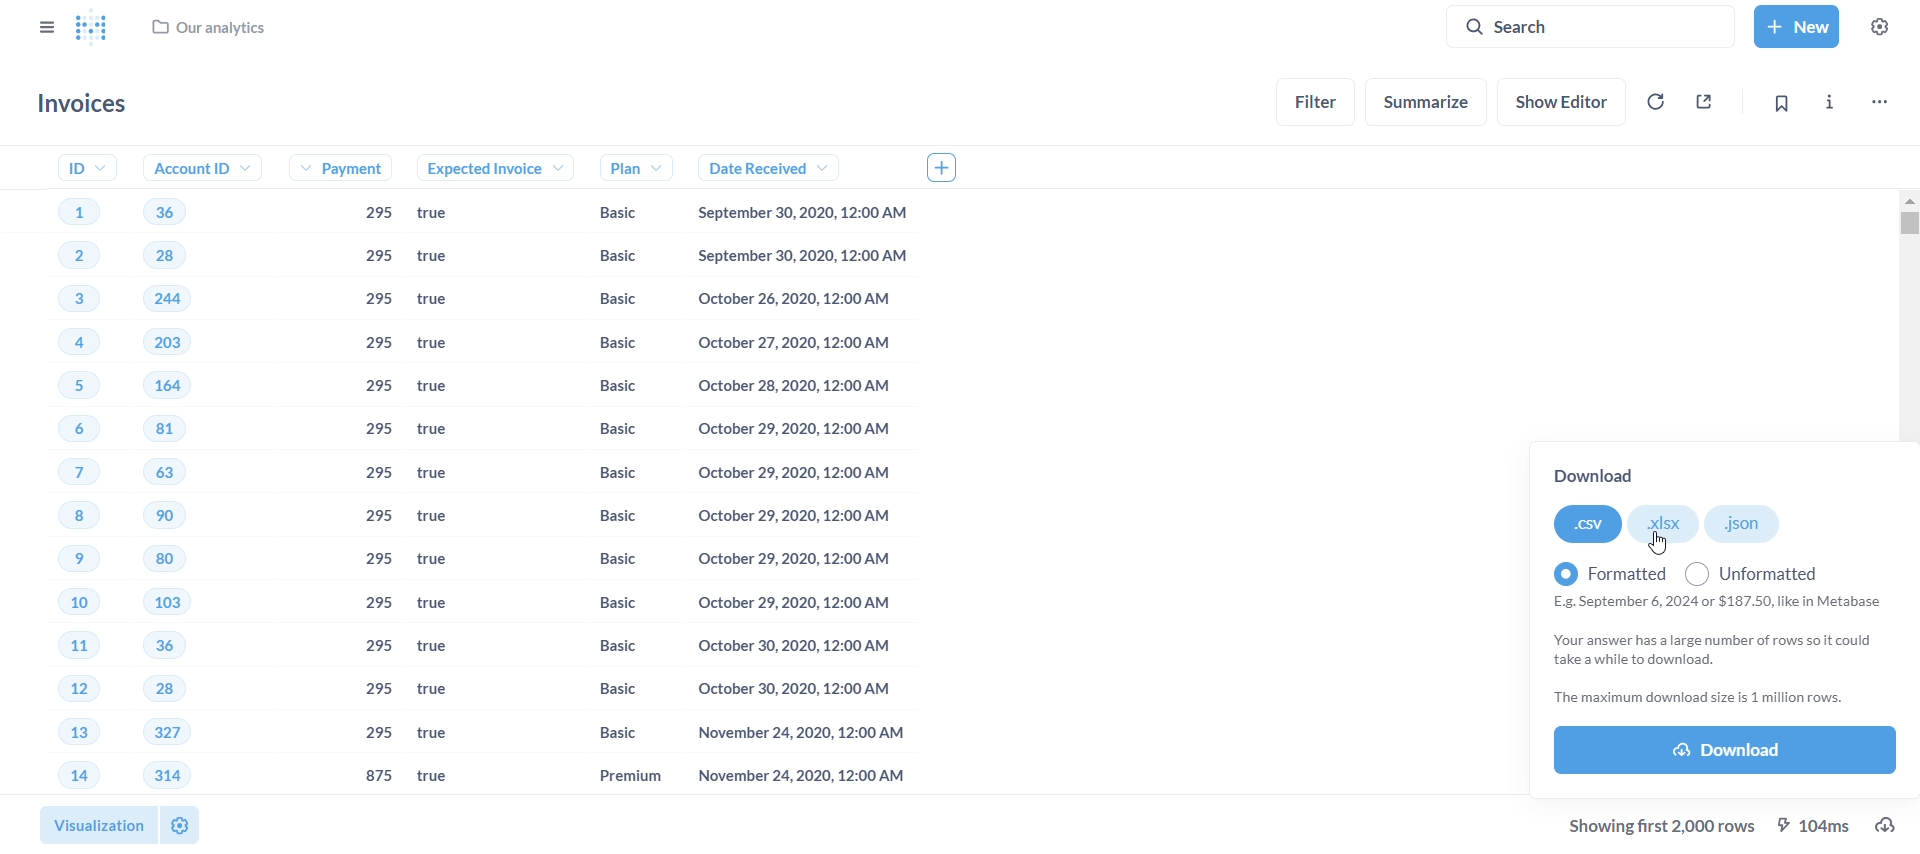  What do you see at coordinates (377, 734) in the screenshot?
I see `295` at bounding box center [377, 734].